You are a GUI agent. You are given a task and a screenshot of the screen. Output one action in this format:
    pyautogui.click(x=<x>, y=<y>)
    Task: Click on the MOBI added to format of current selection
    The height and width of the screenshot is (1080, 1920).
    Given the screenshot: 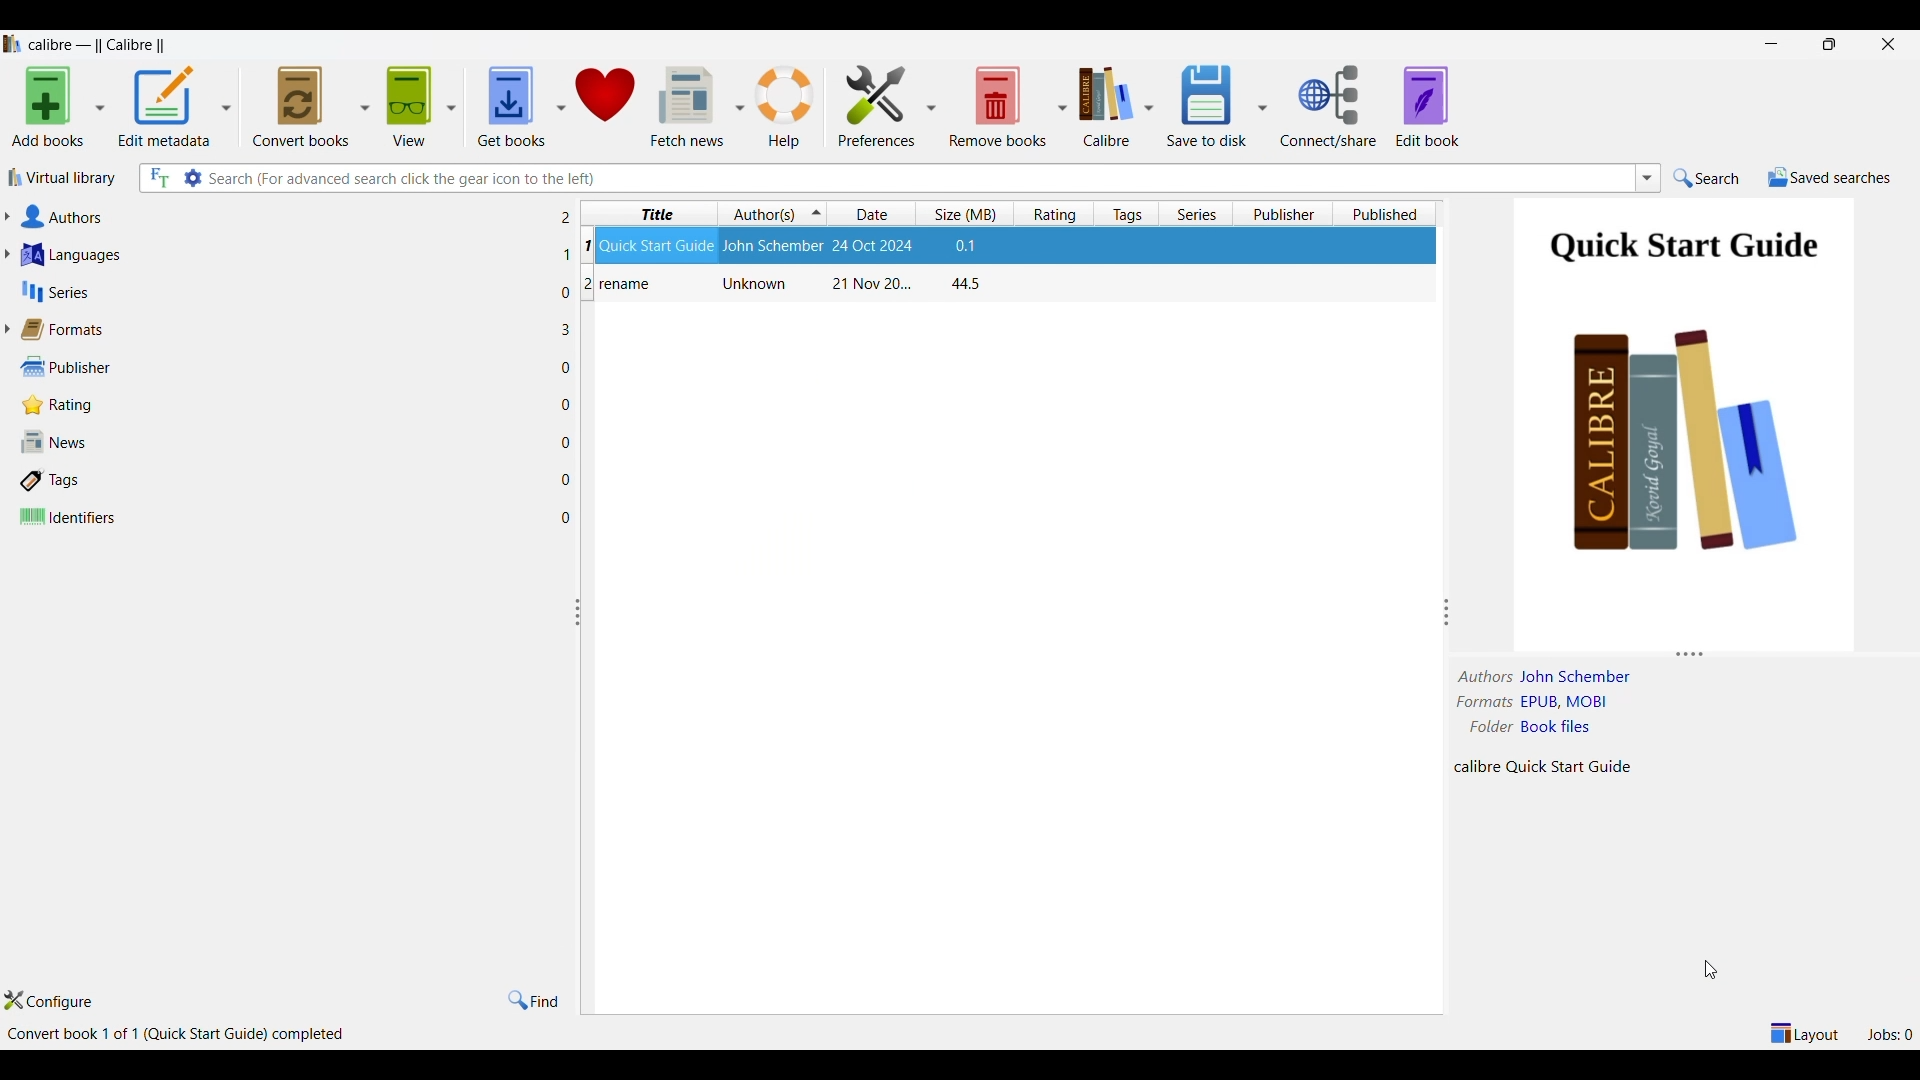 What is the action you would take?
    pyautogui.click(x=1565, y=702)
    